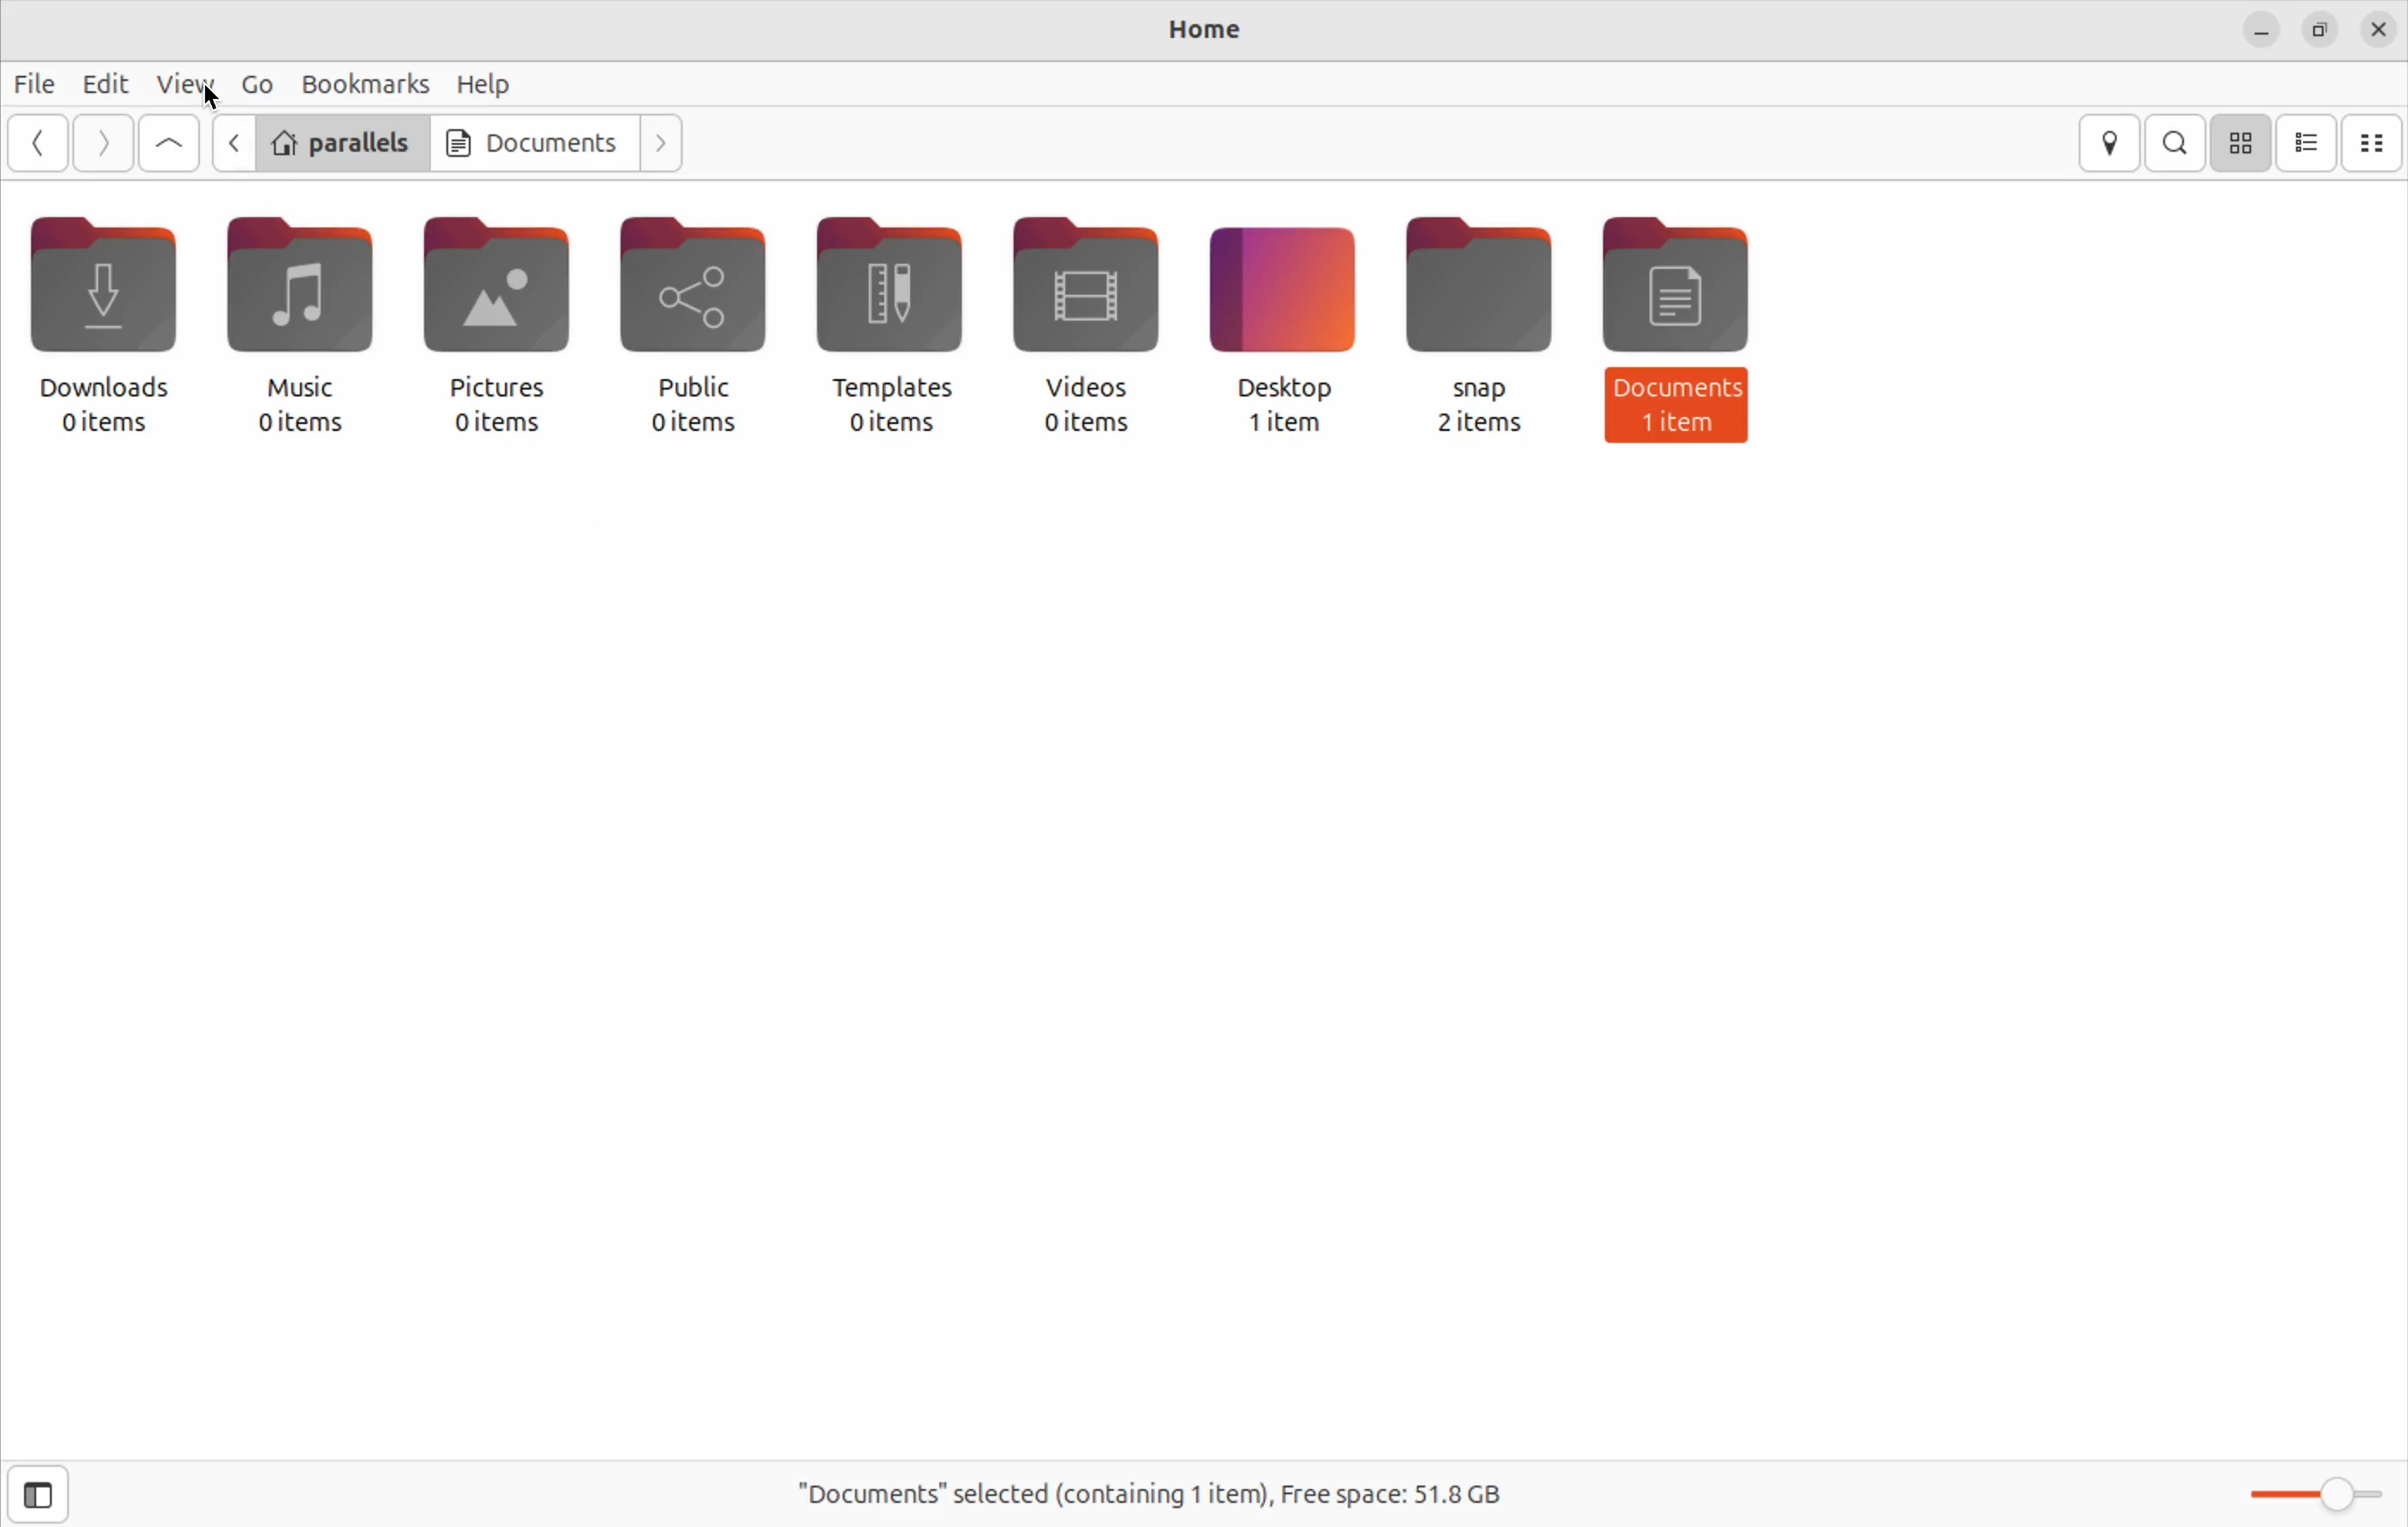 The height and width of the screenshot is (1527, 2408). Describe the element at coordinates (305, 304) in the screenshot. I see `Music` at that location.